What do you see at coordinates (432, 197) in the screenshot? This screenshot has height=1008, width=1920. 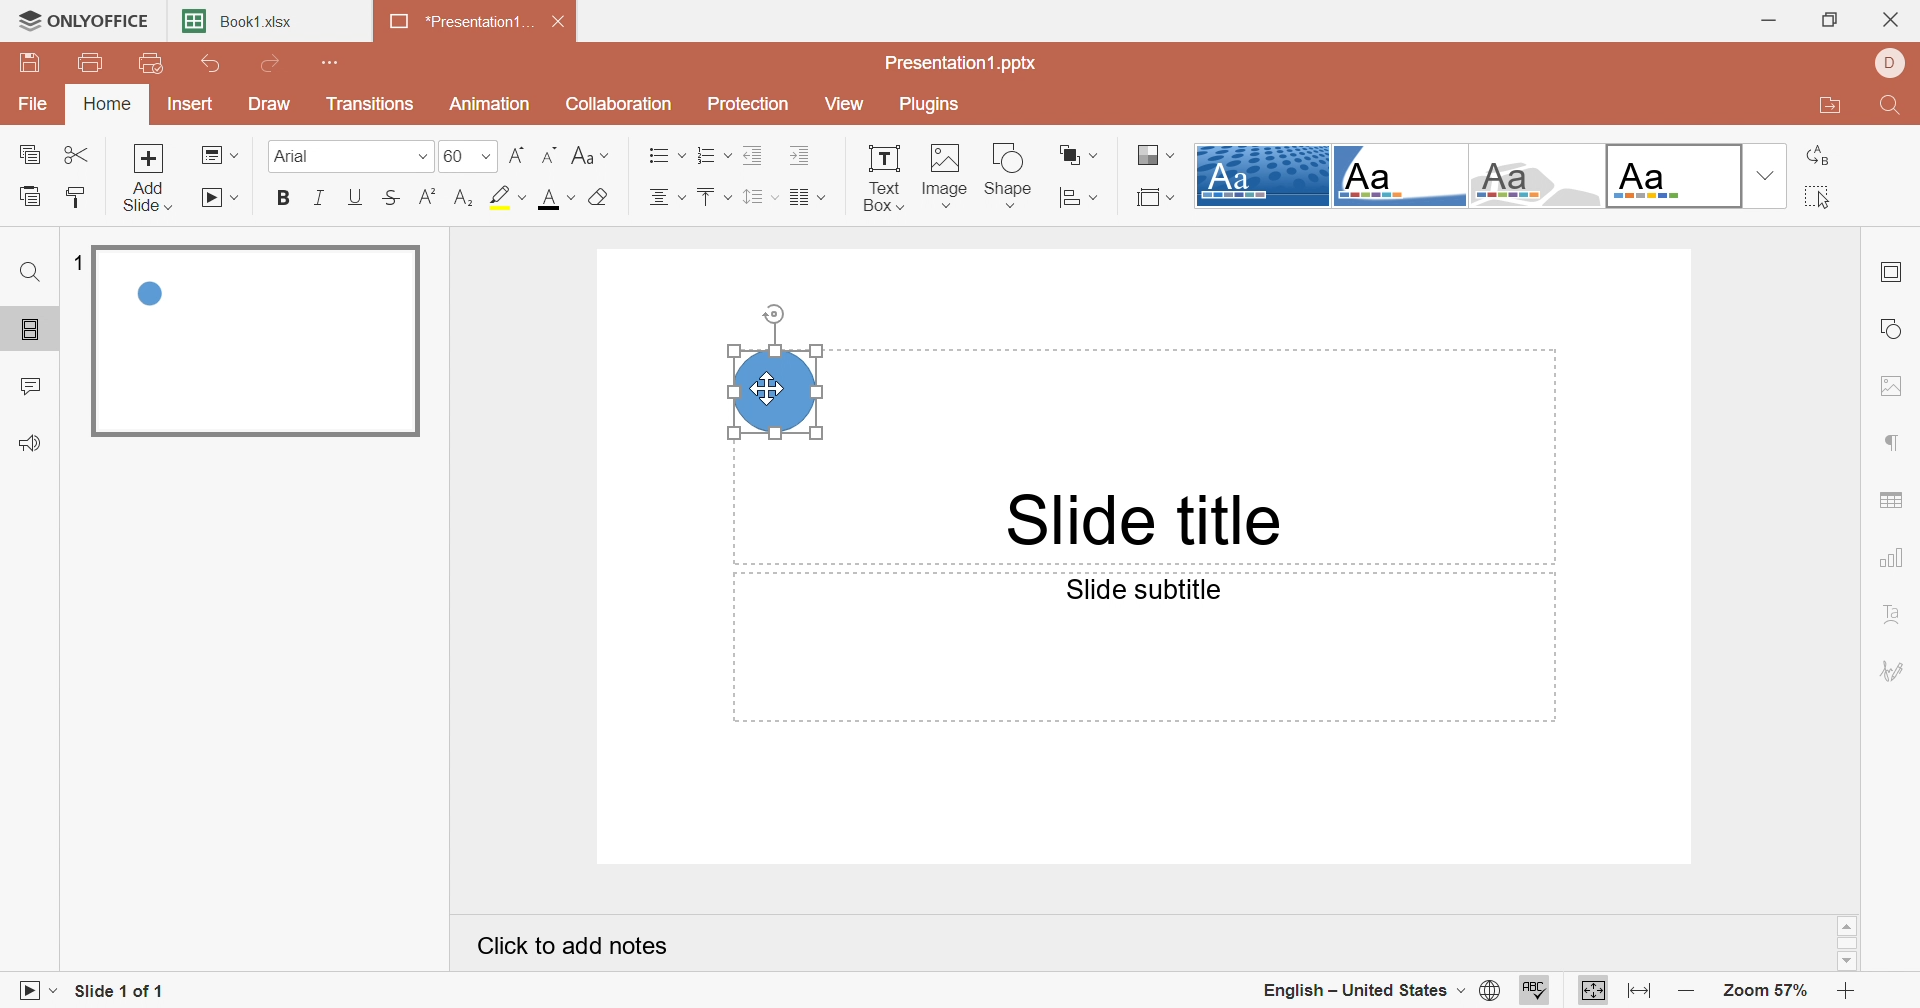 I see `Superscript` at bounding box center [432, 197].